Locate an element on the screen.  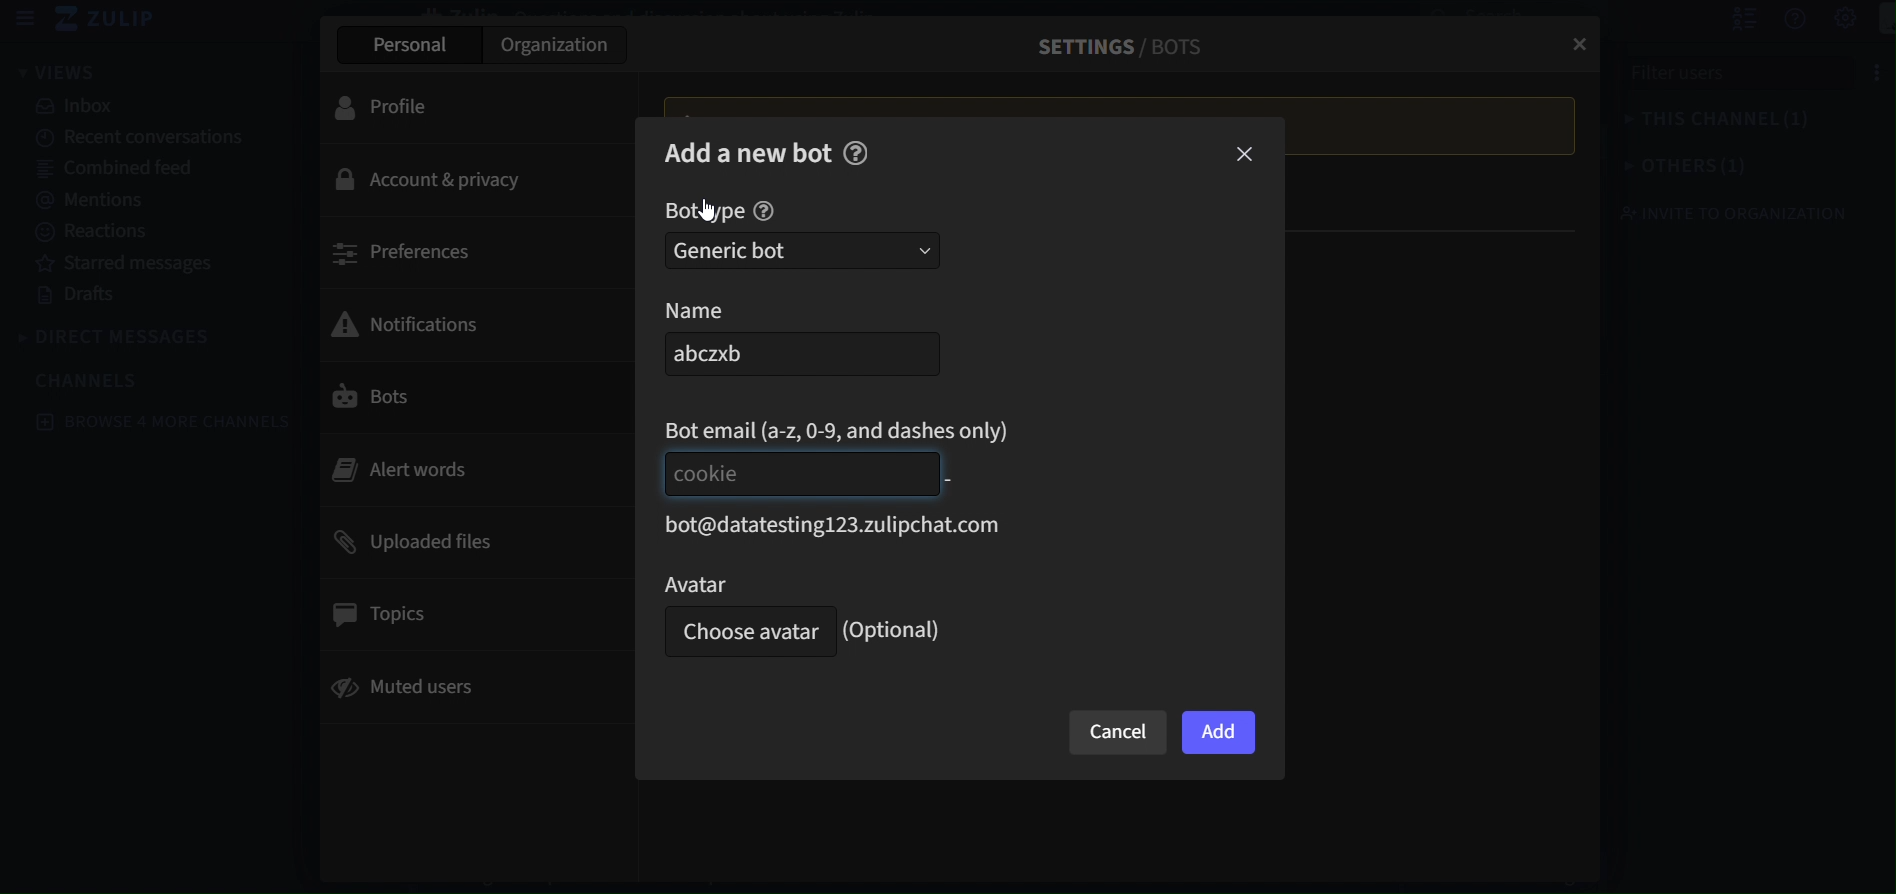
inbox is located at coordinates (154, 107).